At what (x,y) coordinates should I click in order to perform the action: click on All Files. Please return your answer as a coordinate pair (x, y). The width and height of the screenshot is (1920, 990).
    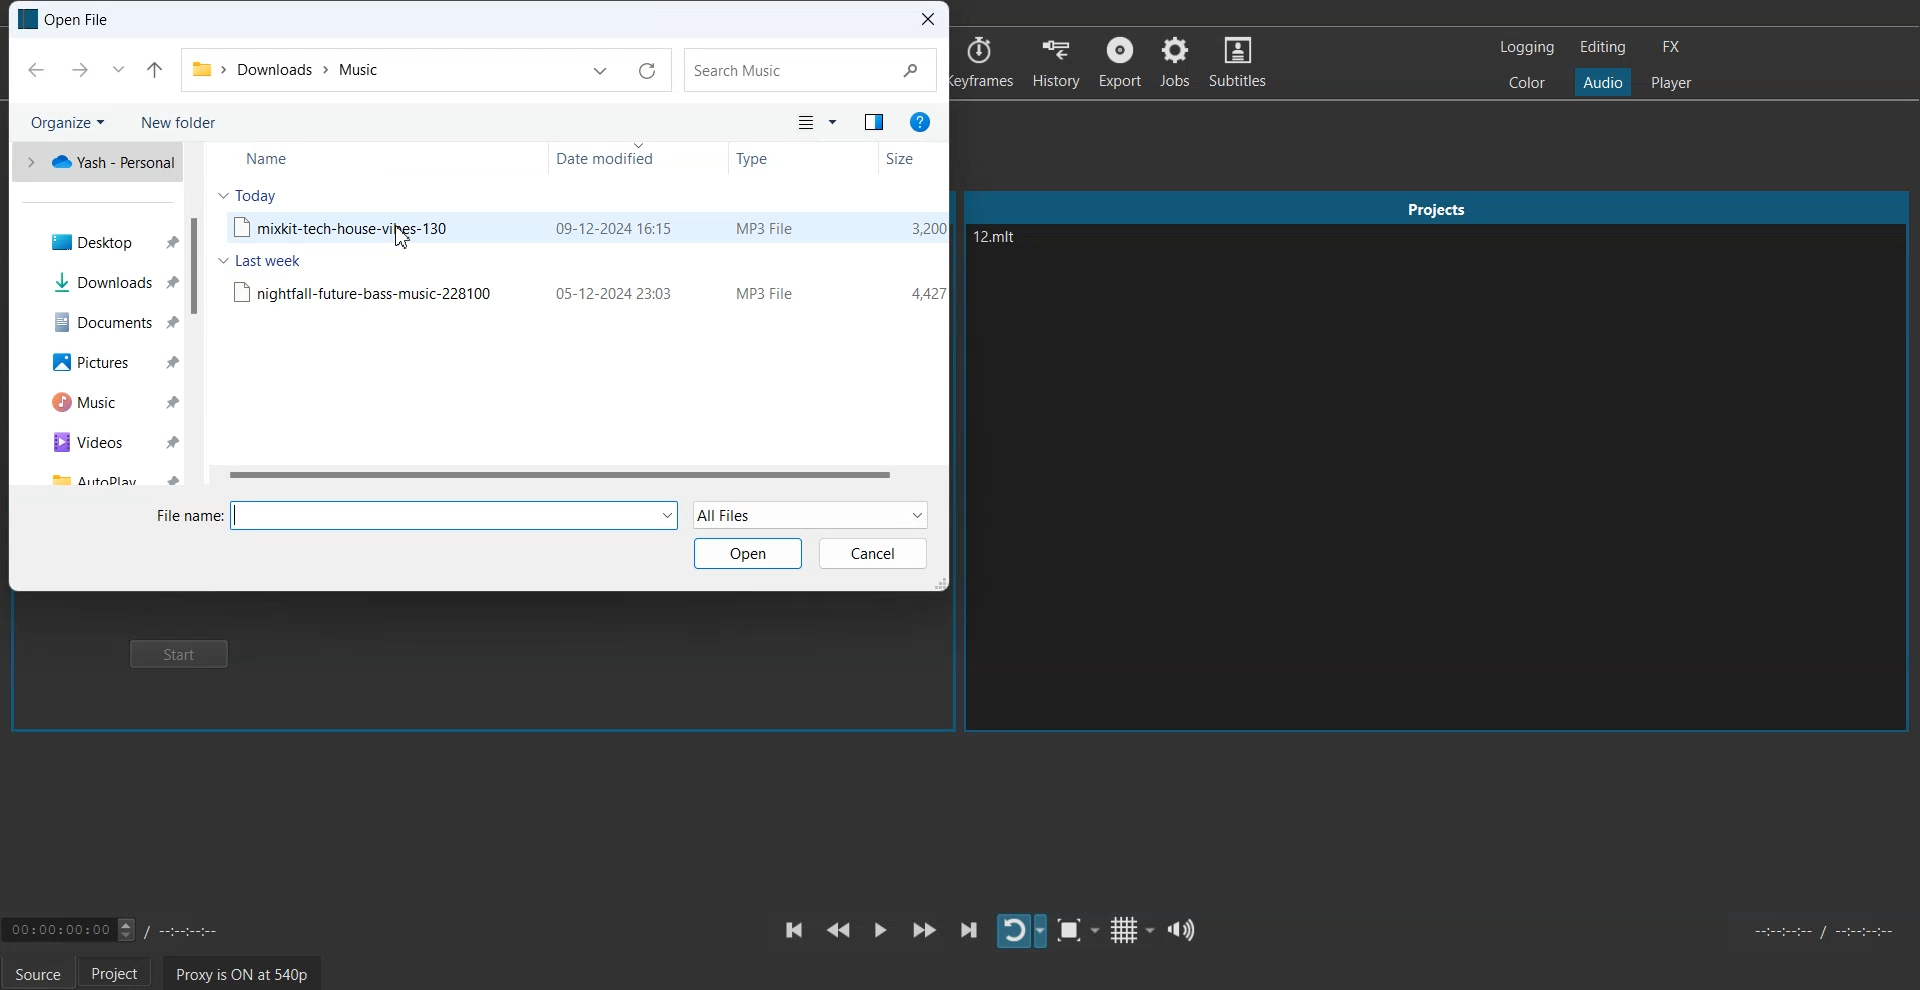
    Looking at the image, I should click on (811, 513).